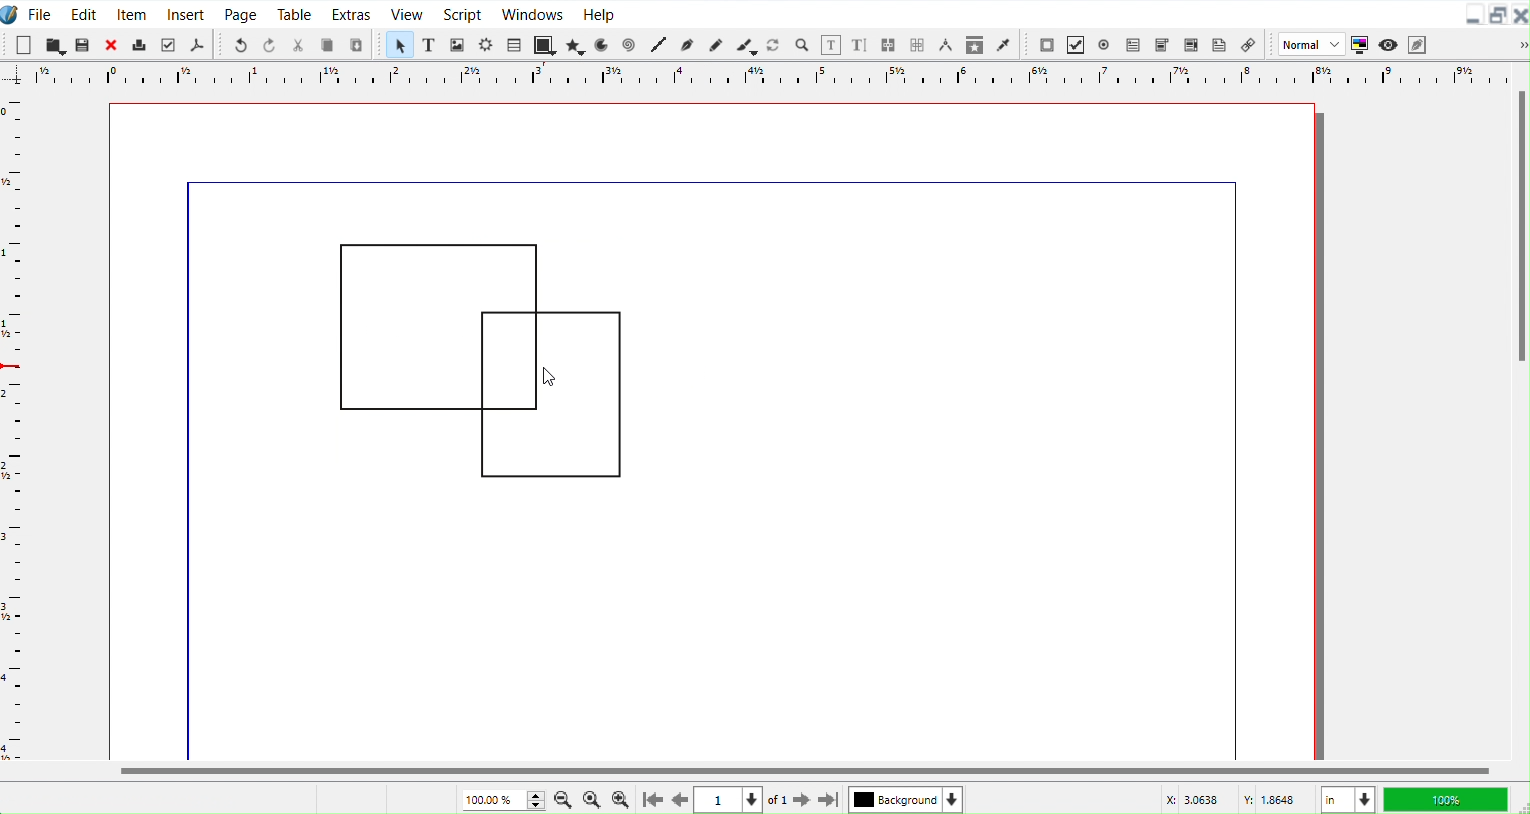 The height and width of the screenshot is (814, 1530). Describe the element at coordinates (890, 45) in the screenshot. I see `Link text frame` at that location.